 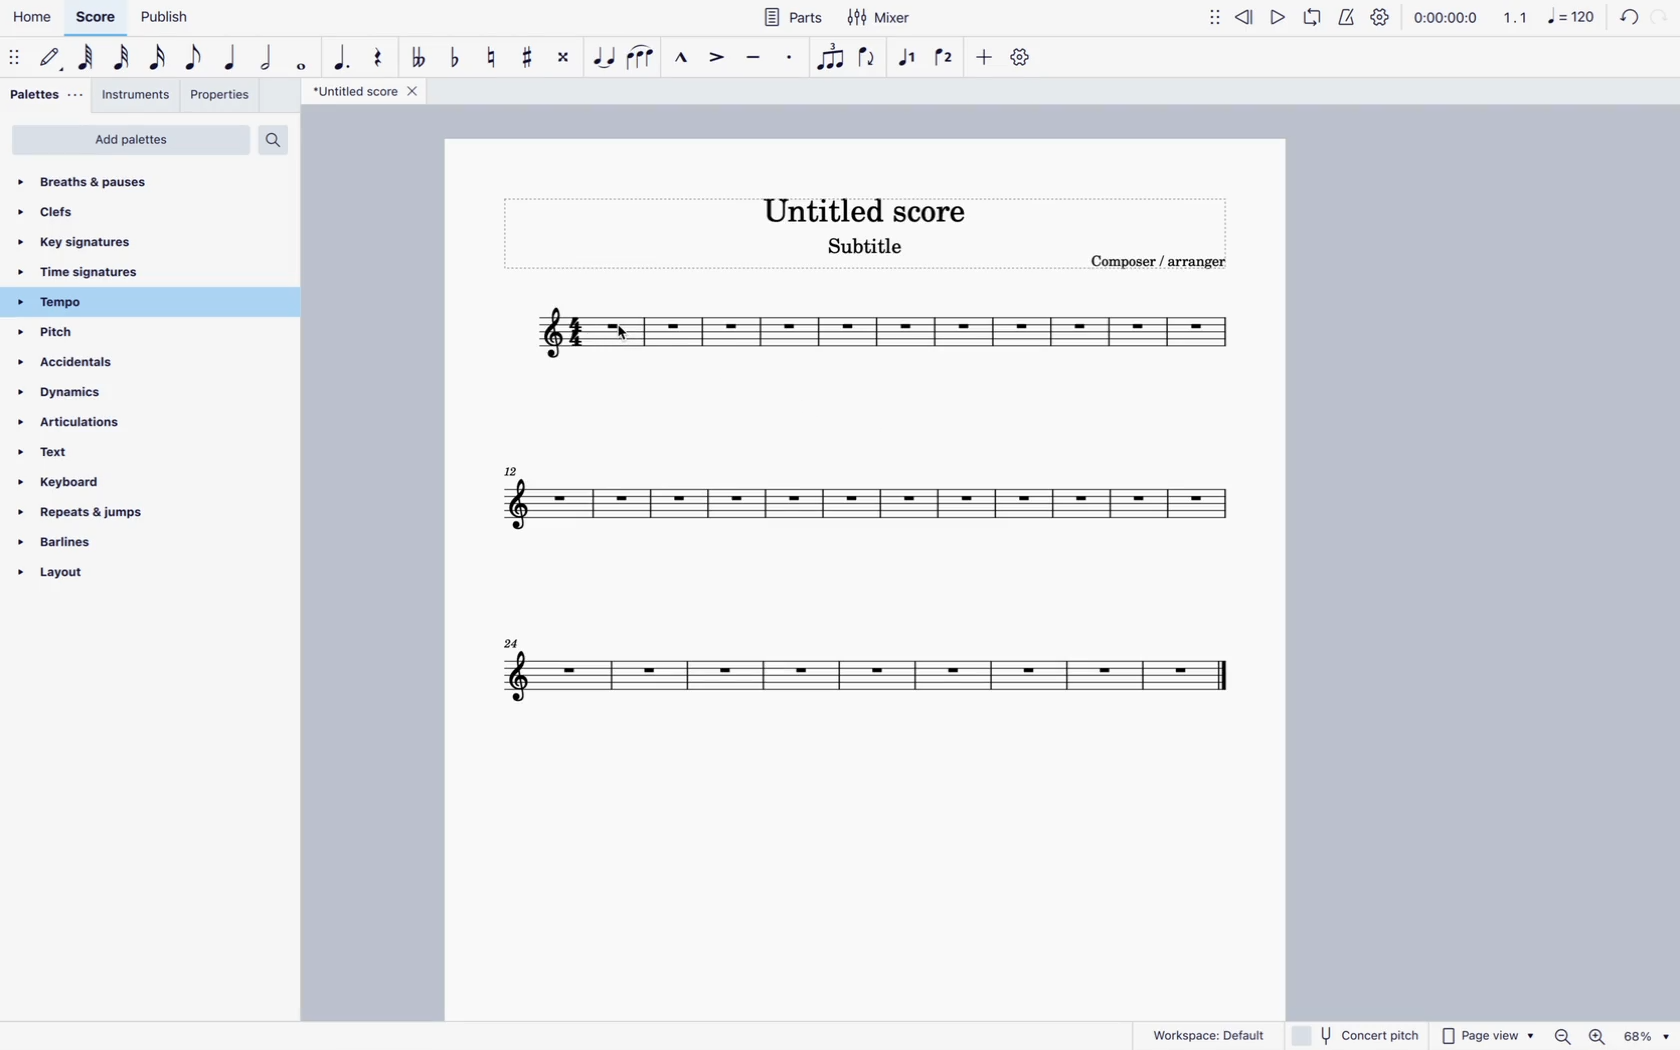 I want to click on text, so click(x=100, y=458).